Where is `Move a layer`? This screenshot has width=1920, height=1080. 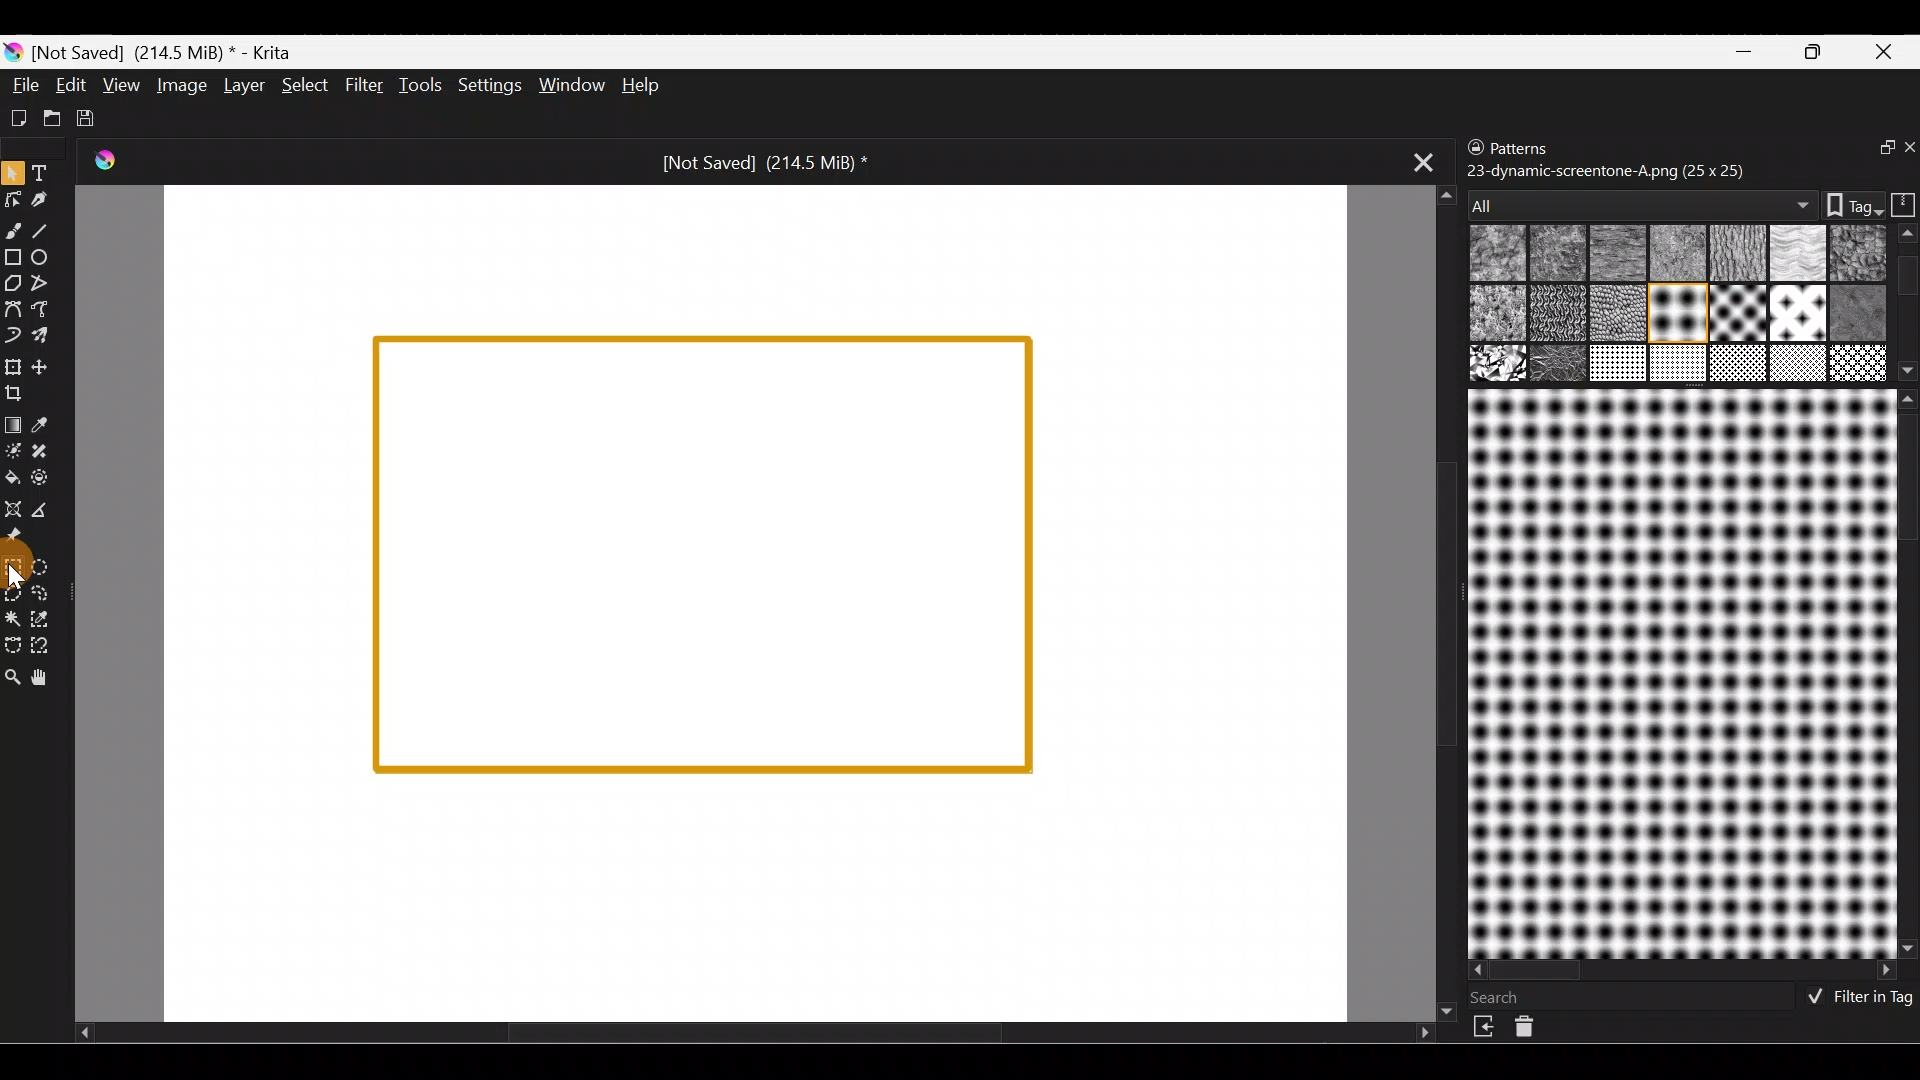 Move a layer is located at coordinates (49, 365).